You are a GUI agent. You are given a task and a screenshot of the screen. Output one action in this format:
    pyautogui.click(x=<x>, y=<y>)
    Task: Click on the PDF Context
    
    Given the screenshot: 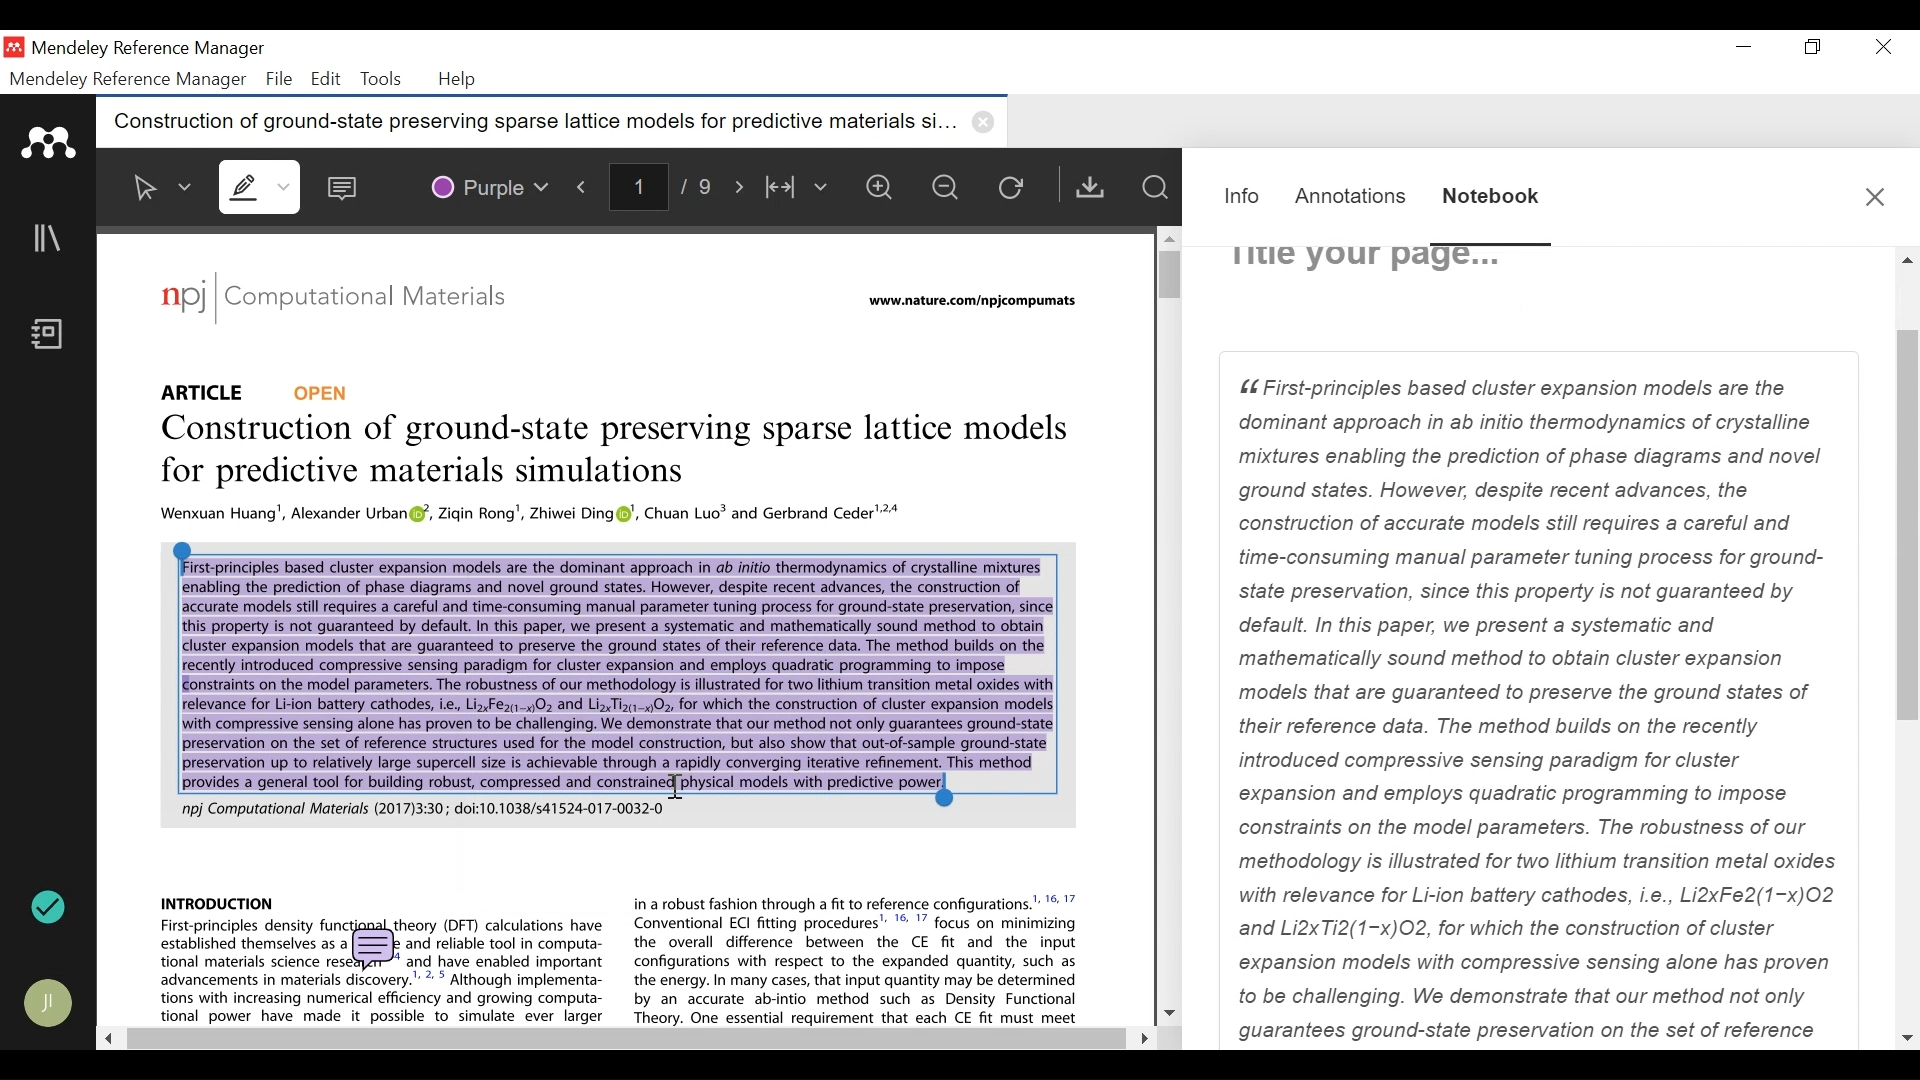 What is the action you would take?
    pyautogui.click(x=616, y=673)
    